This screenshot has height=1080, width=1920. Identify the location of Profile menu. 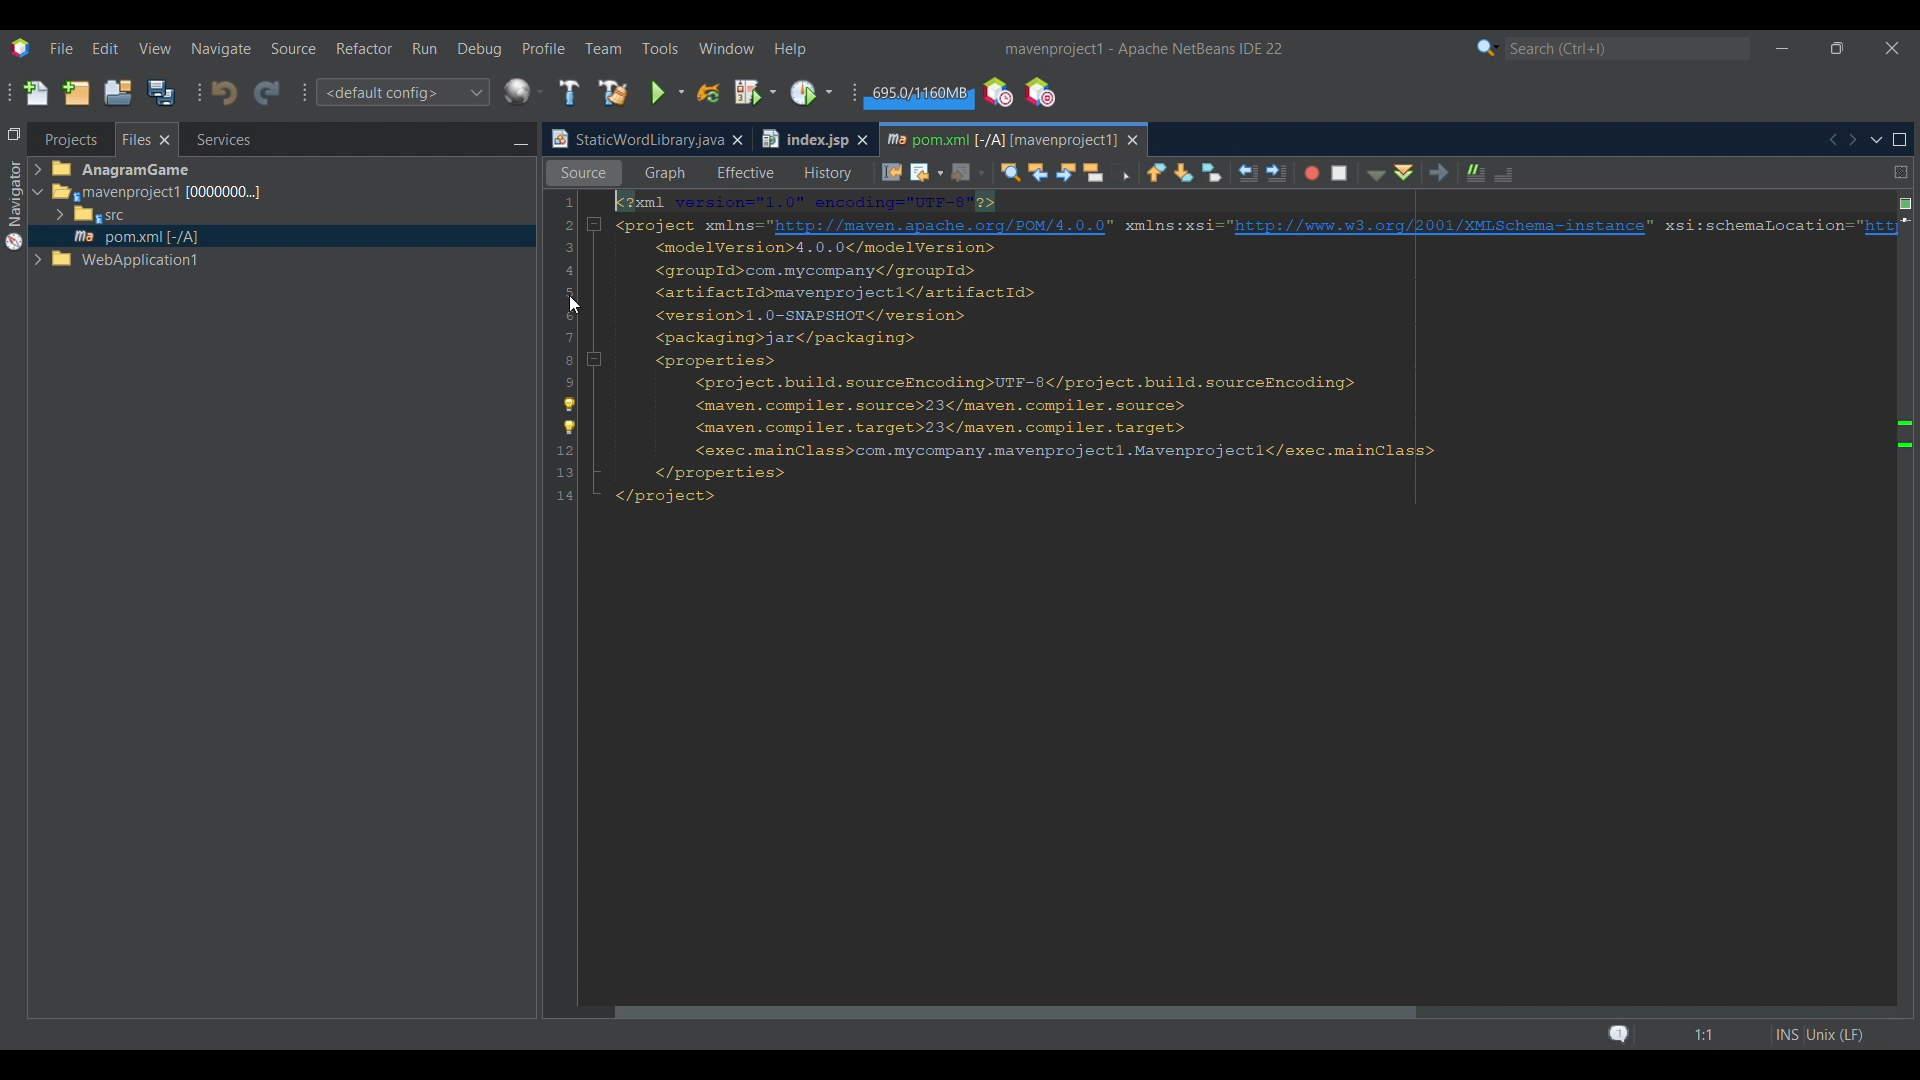
(544, 48).